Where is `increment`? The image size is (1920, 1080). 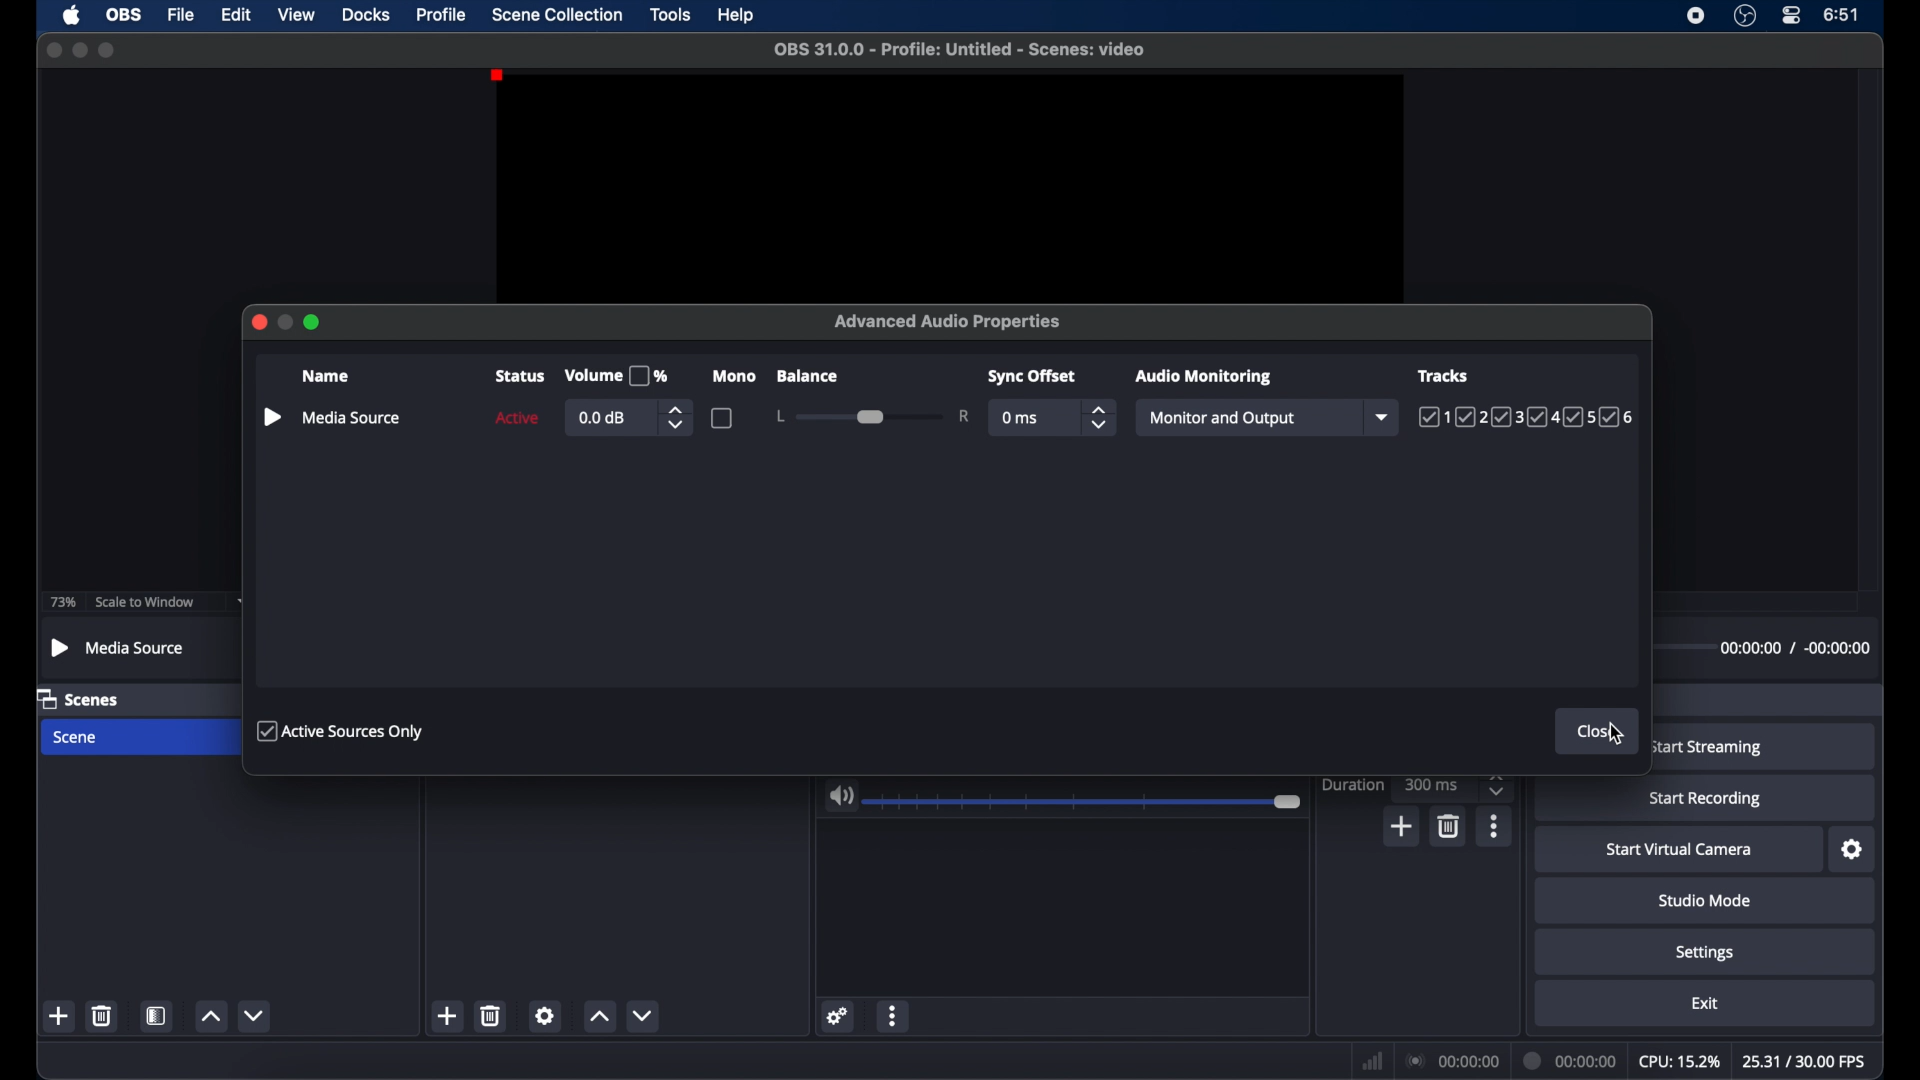 increment is located at coordinates (210, 1015).